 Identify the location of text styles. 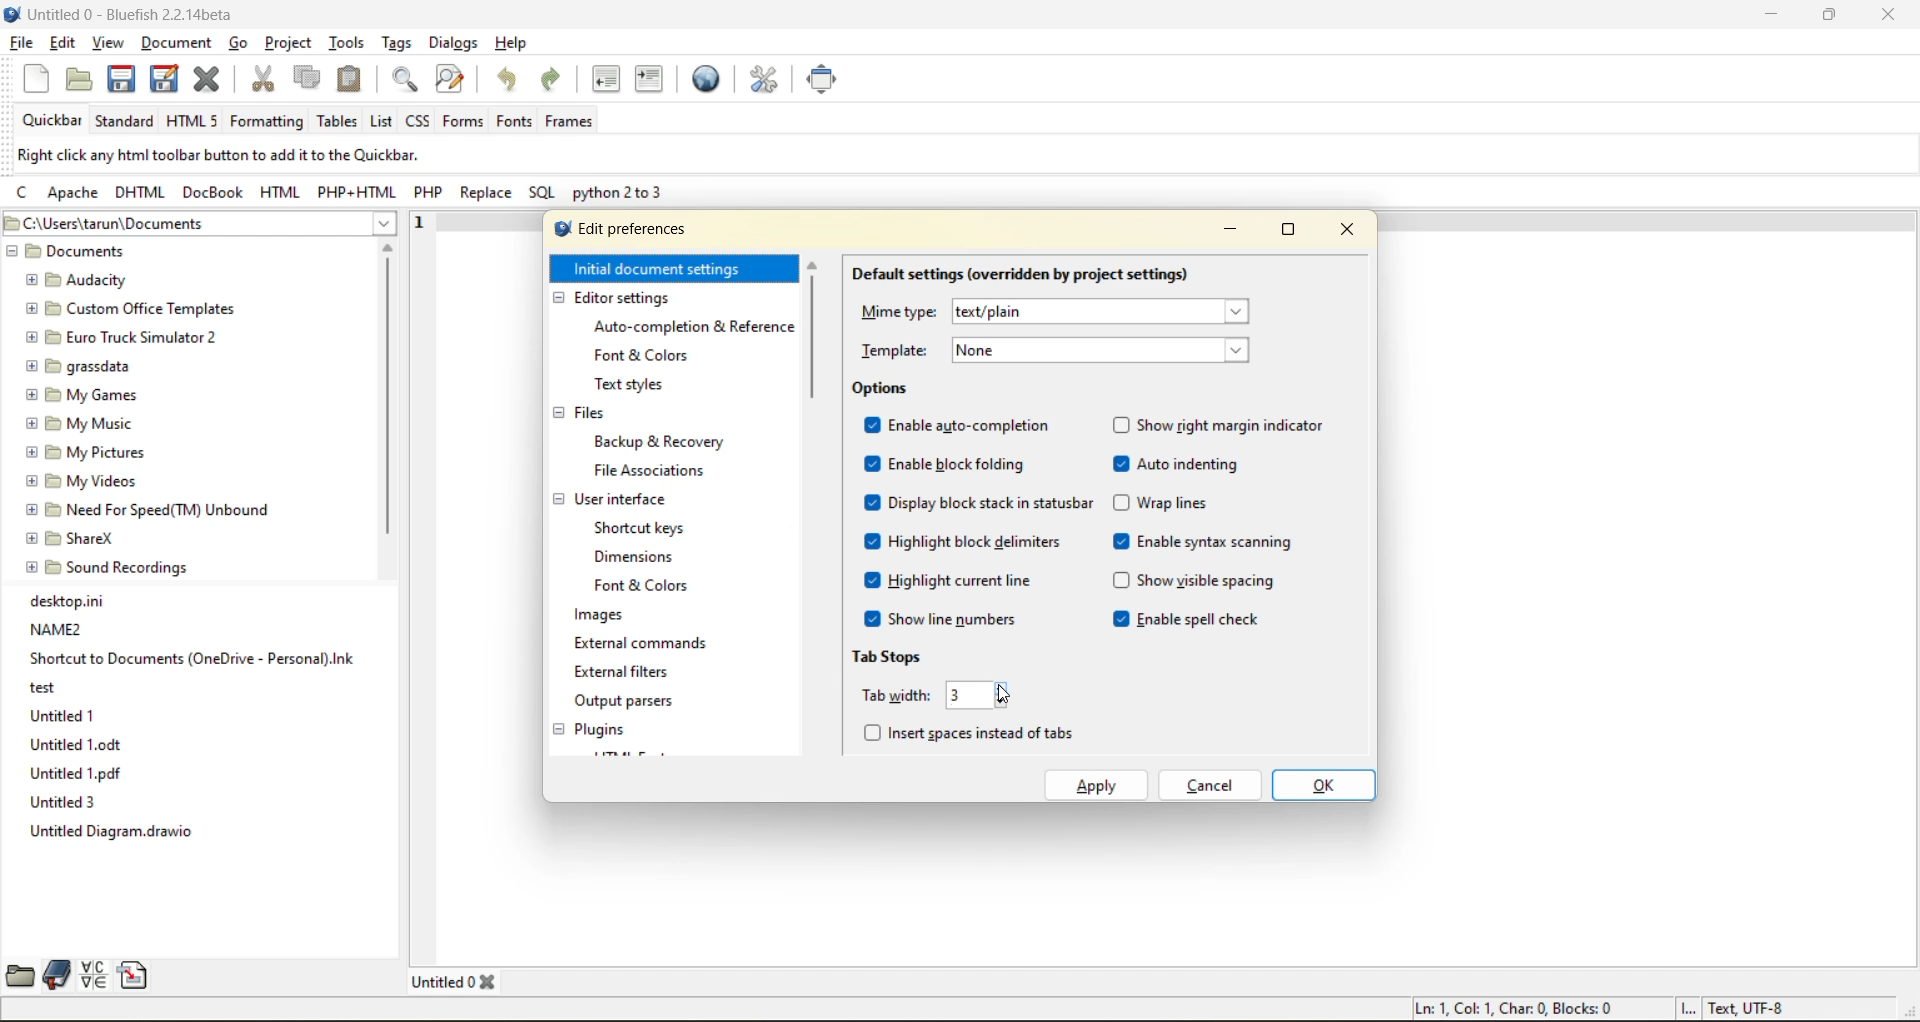
(636, 385).